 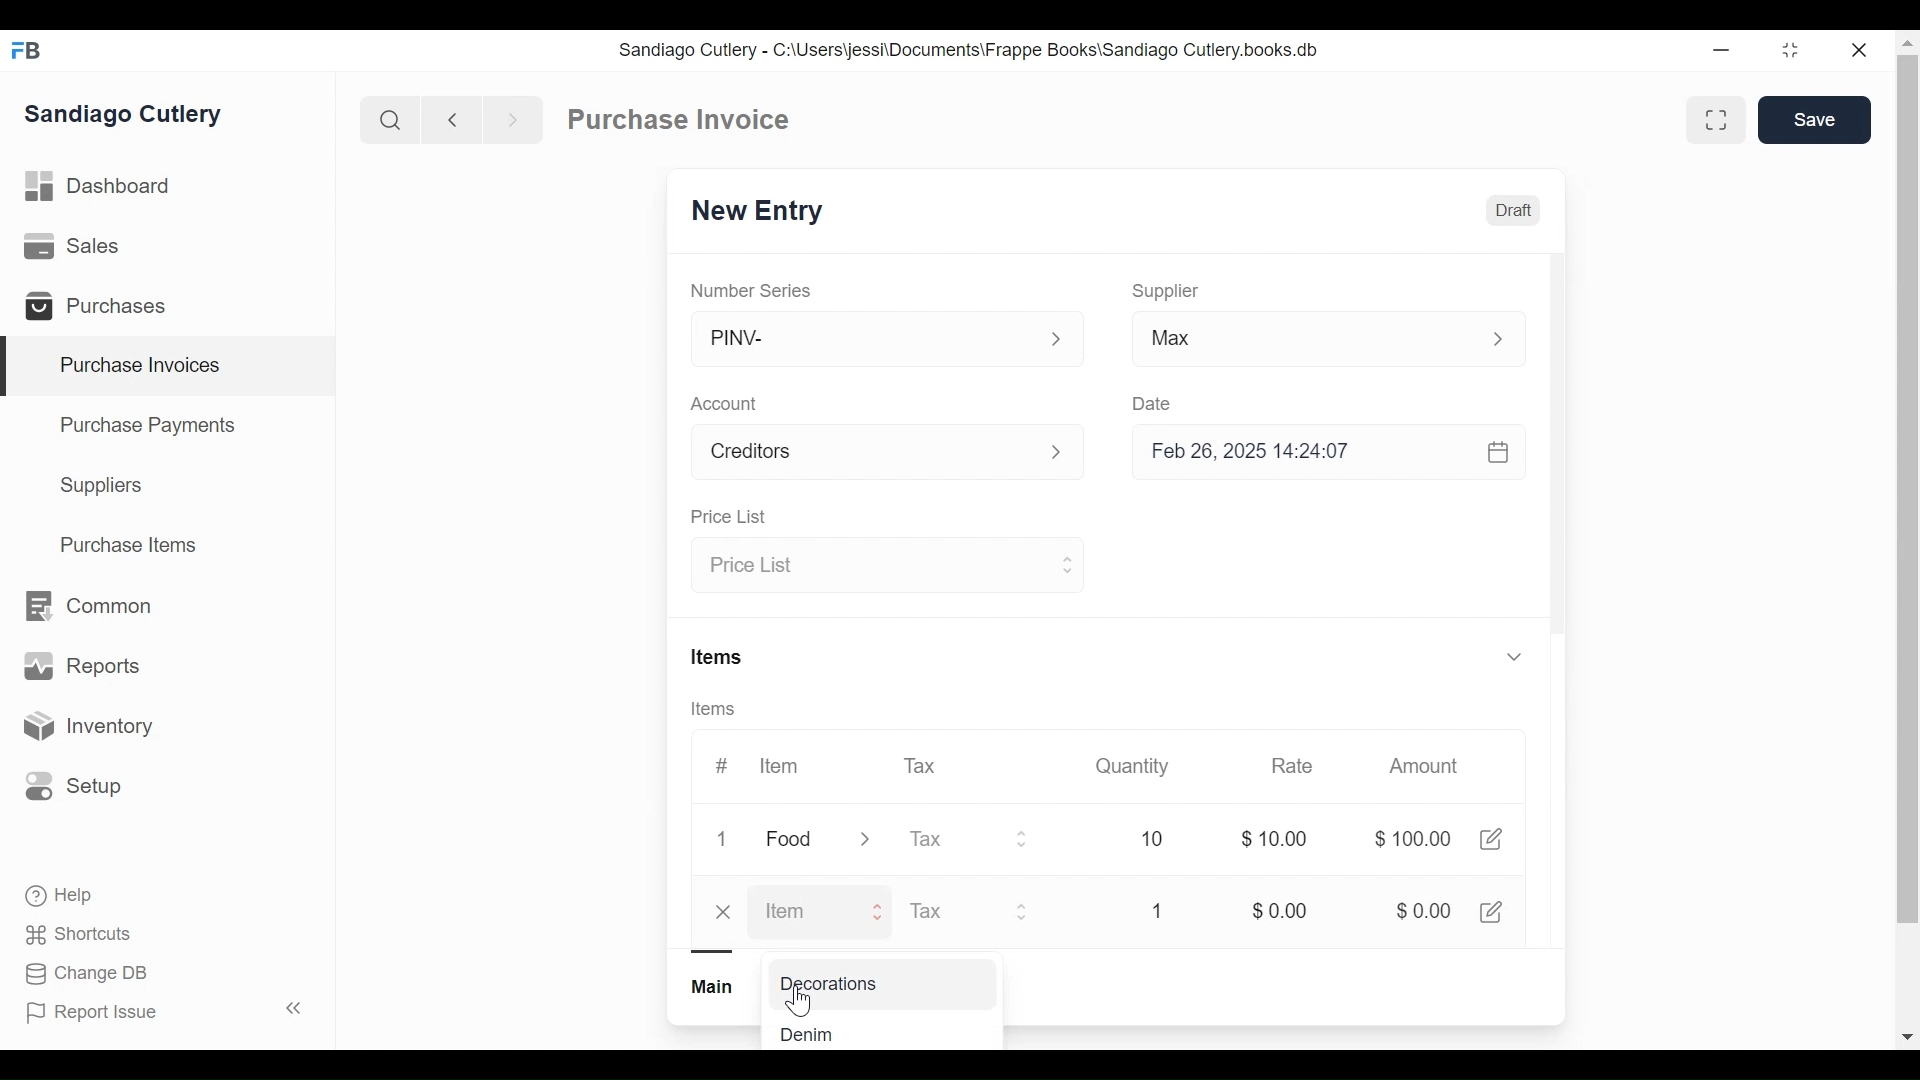 What do you see at coordinates (1024, 839) in the screenshot?
I see `Expand` at bounding box center [1024, 839].